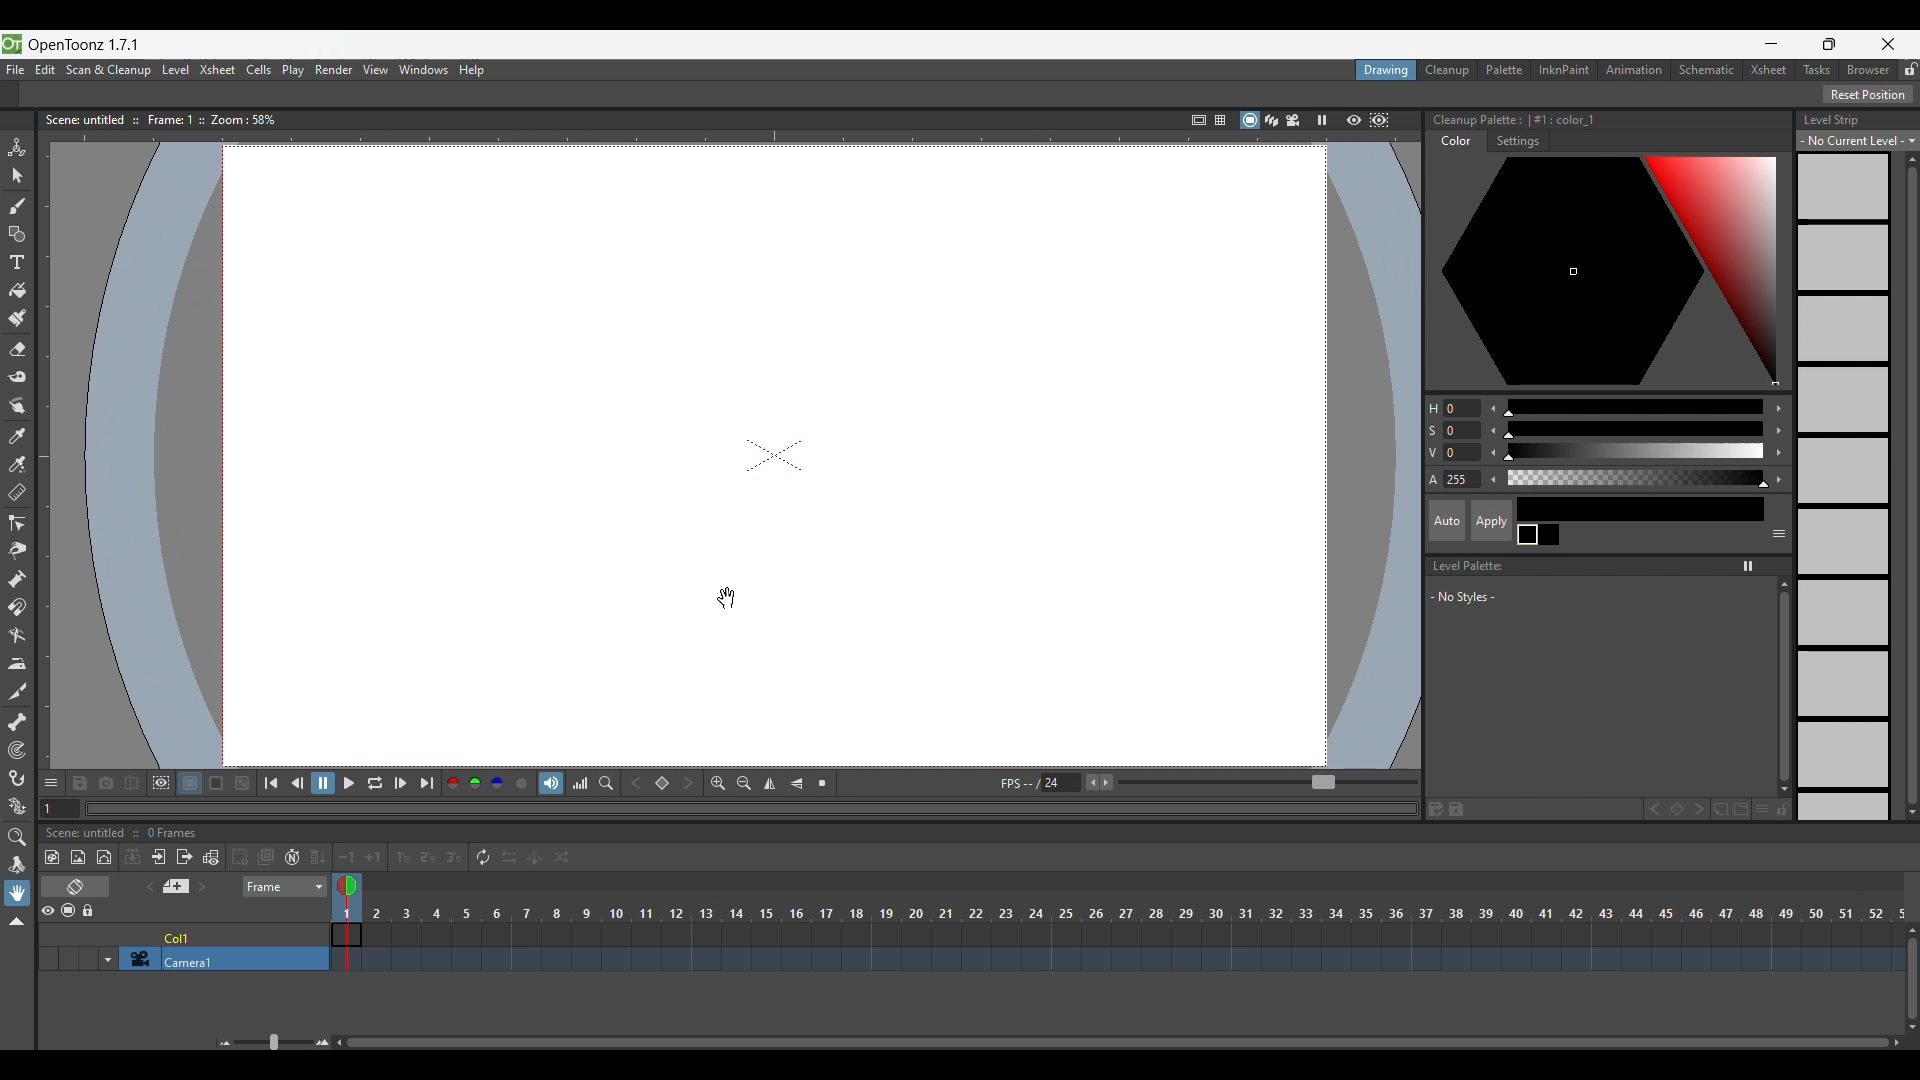 This screenshot has height=1080, width=1920. Describe the element at coordinates (1672, 809) in the screenshot. I see `Set key` at that location.